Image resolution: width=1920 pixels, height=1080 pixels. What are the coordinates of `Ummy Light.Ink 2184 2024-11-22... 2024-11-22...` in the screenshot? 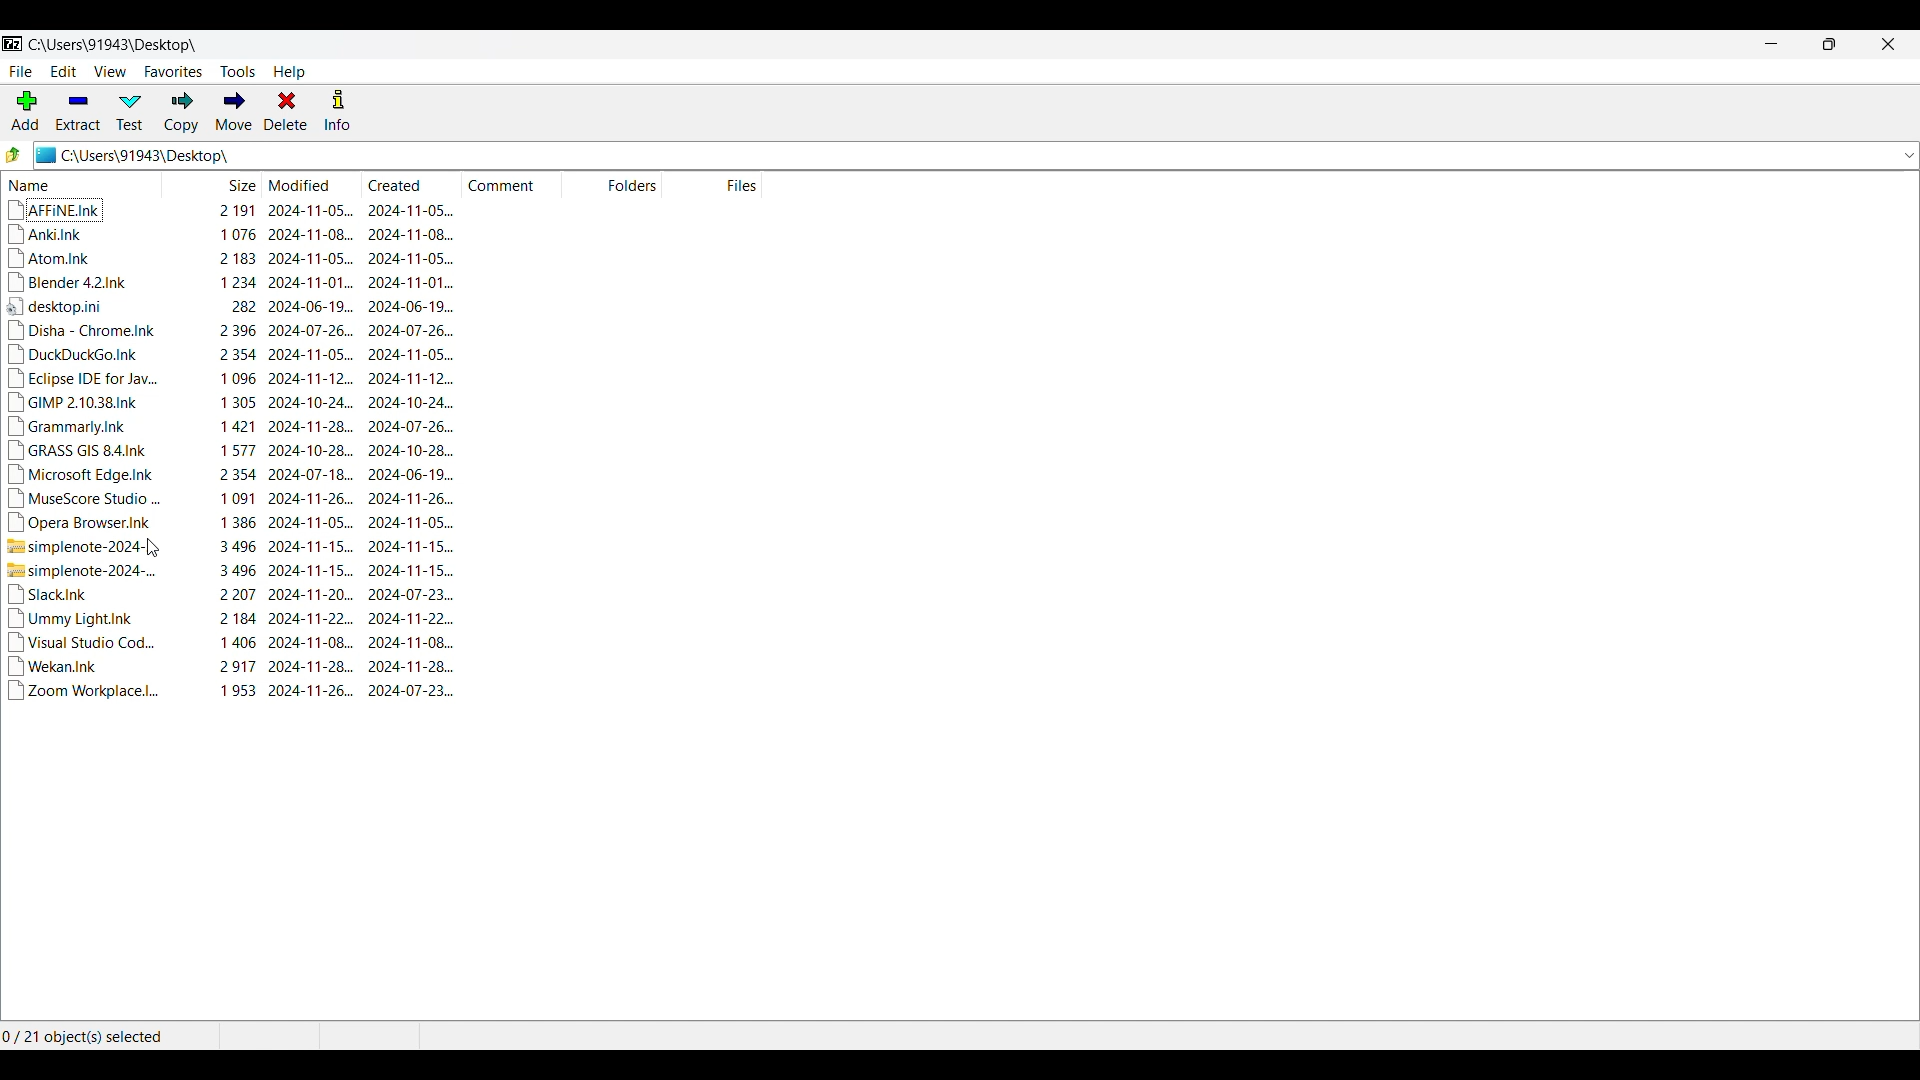 It's located at (235, 618).